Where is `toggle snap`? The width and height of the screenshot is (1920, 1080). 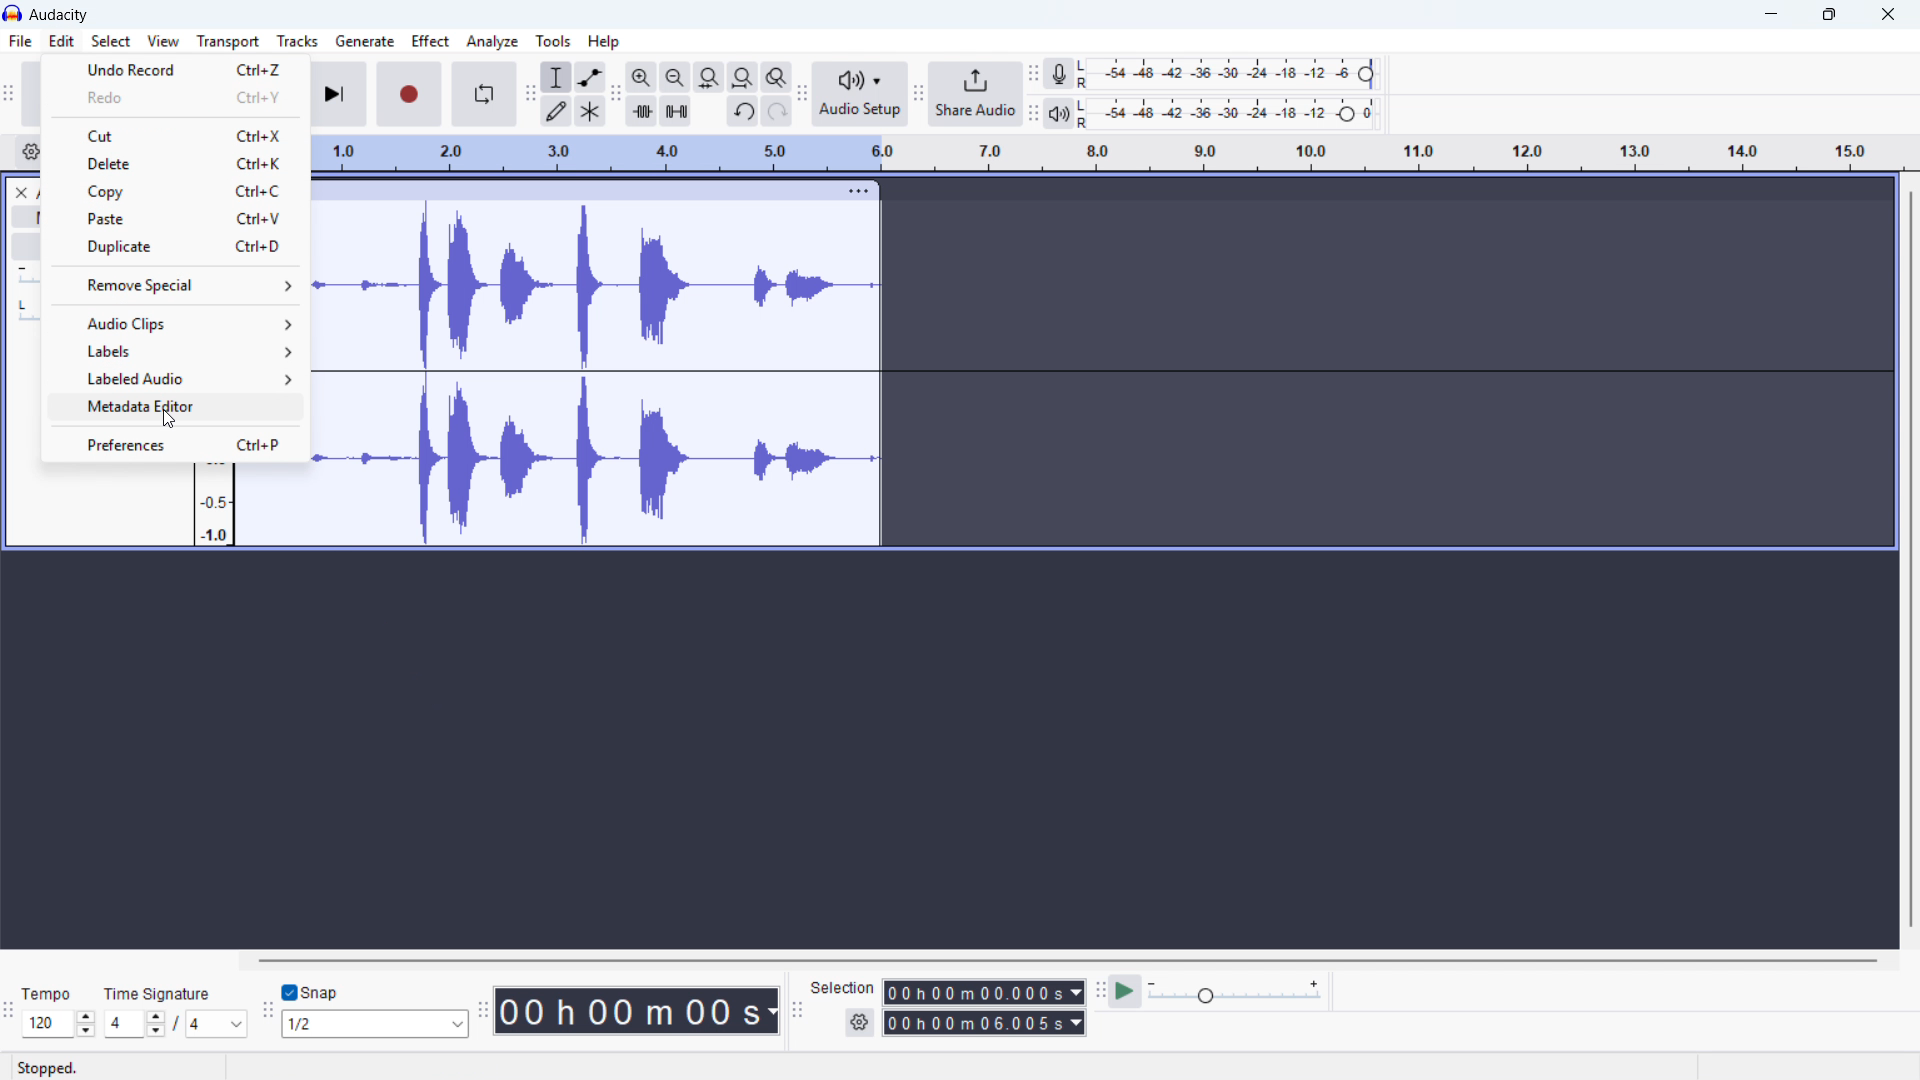 toggle snap is located at coordinates (310, 993).